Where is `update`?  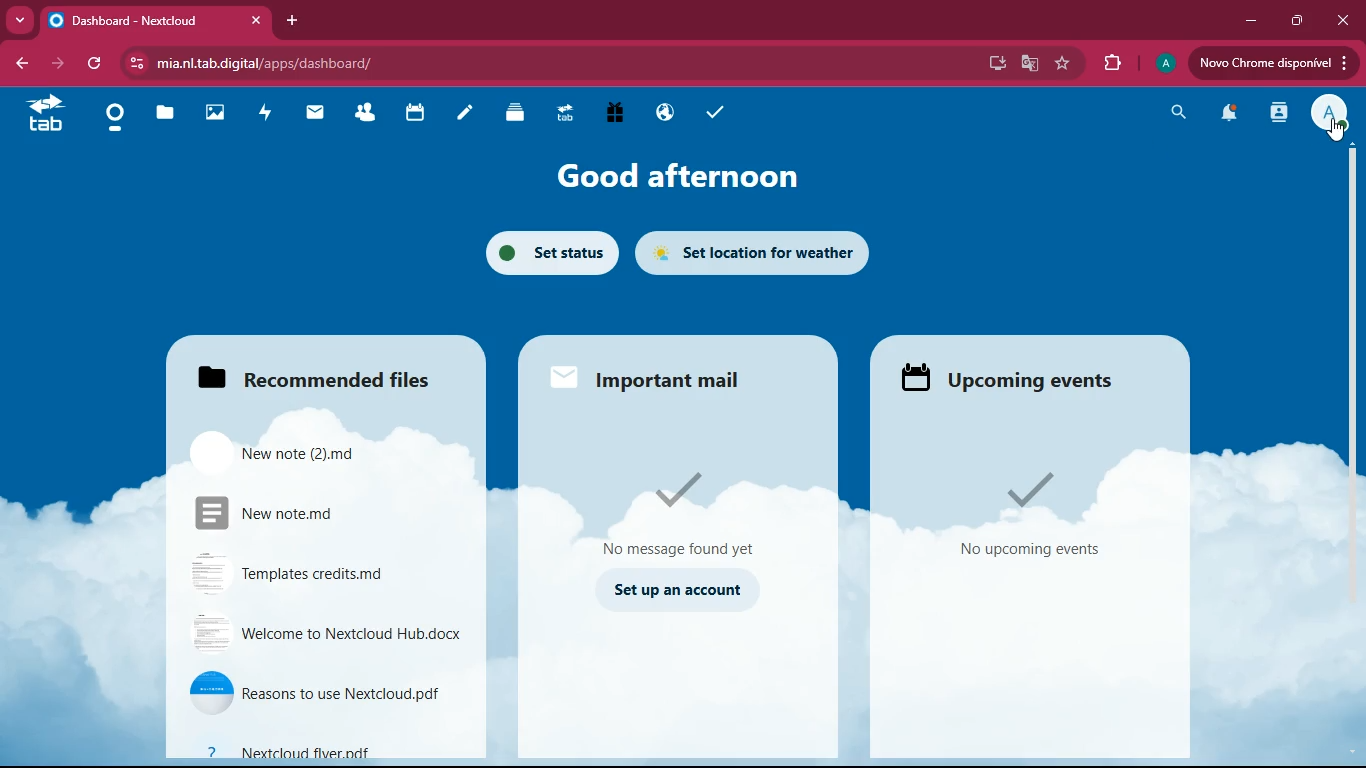 update is located at coordinates (1273, 63).